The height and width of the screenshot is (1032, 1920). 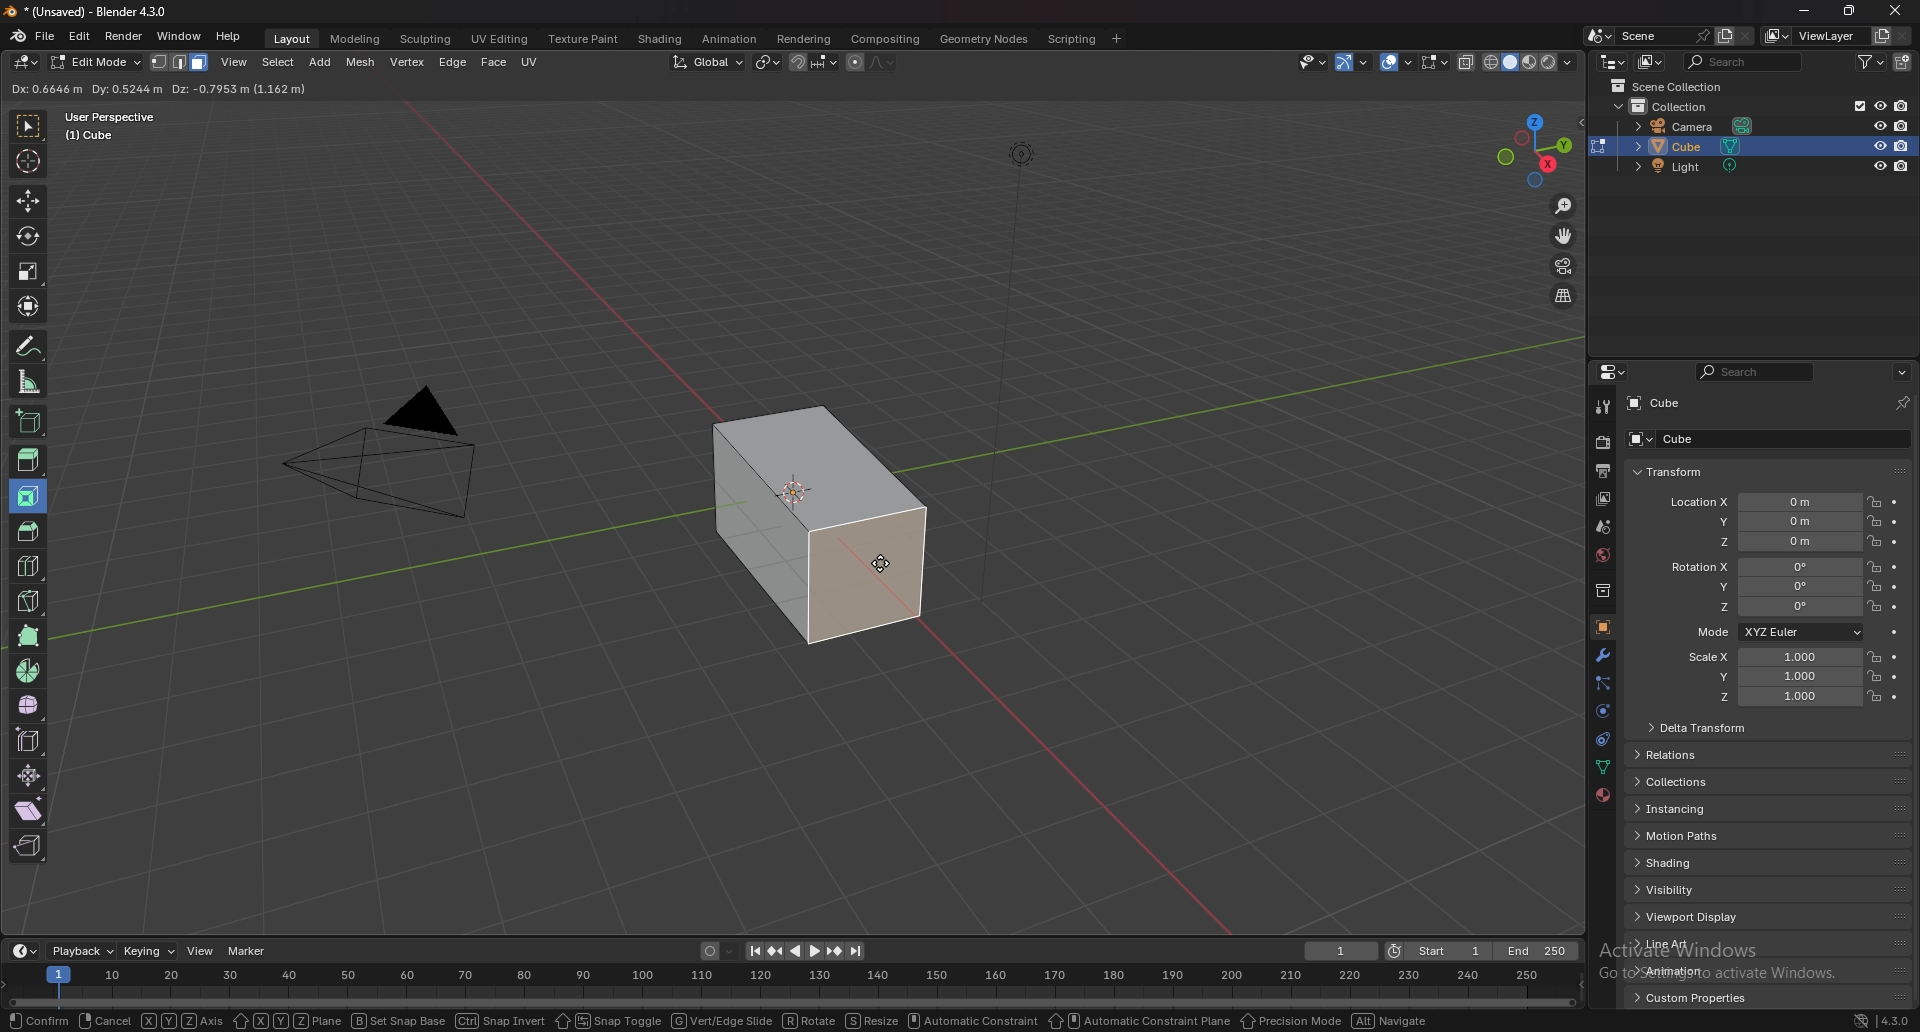 What do you see at coordinates (427, 40) in the screenshot?
I see `sculpting` at bounding box center [427, 40].